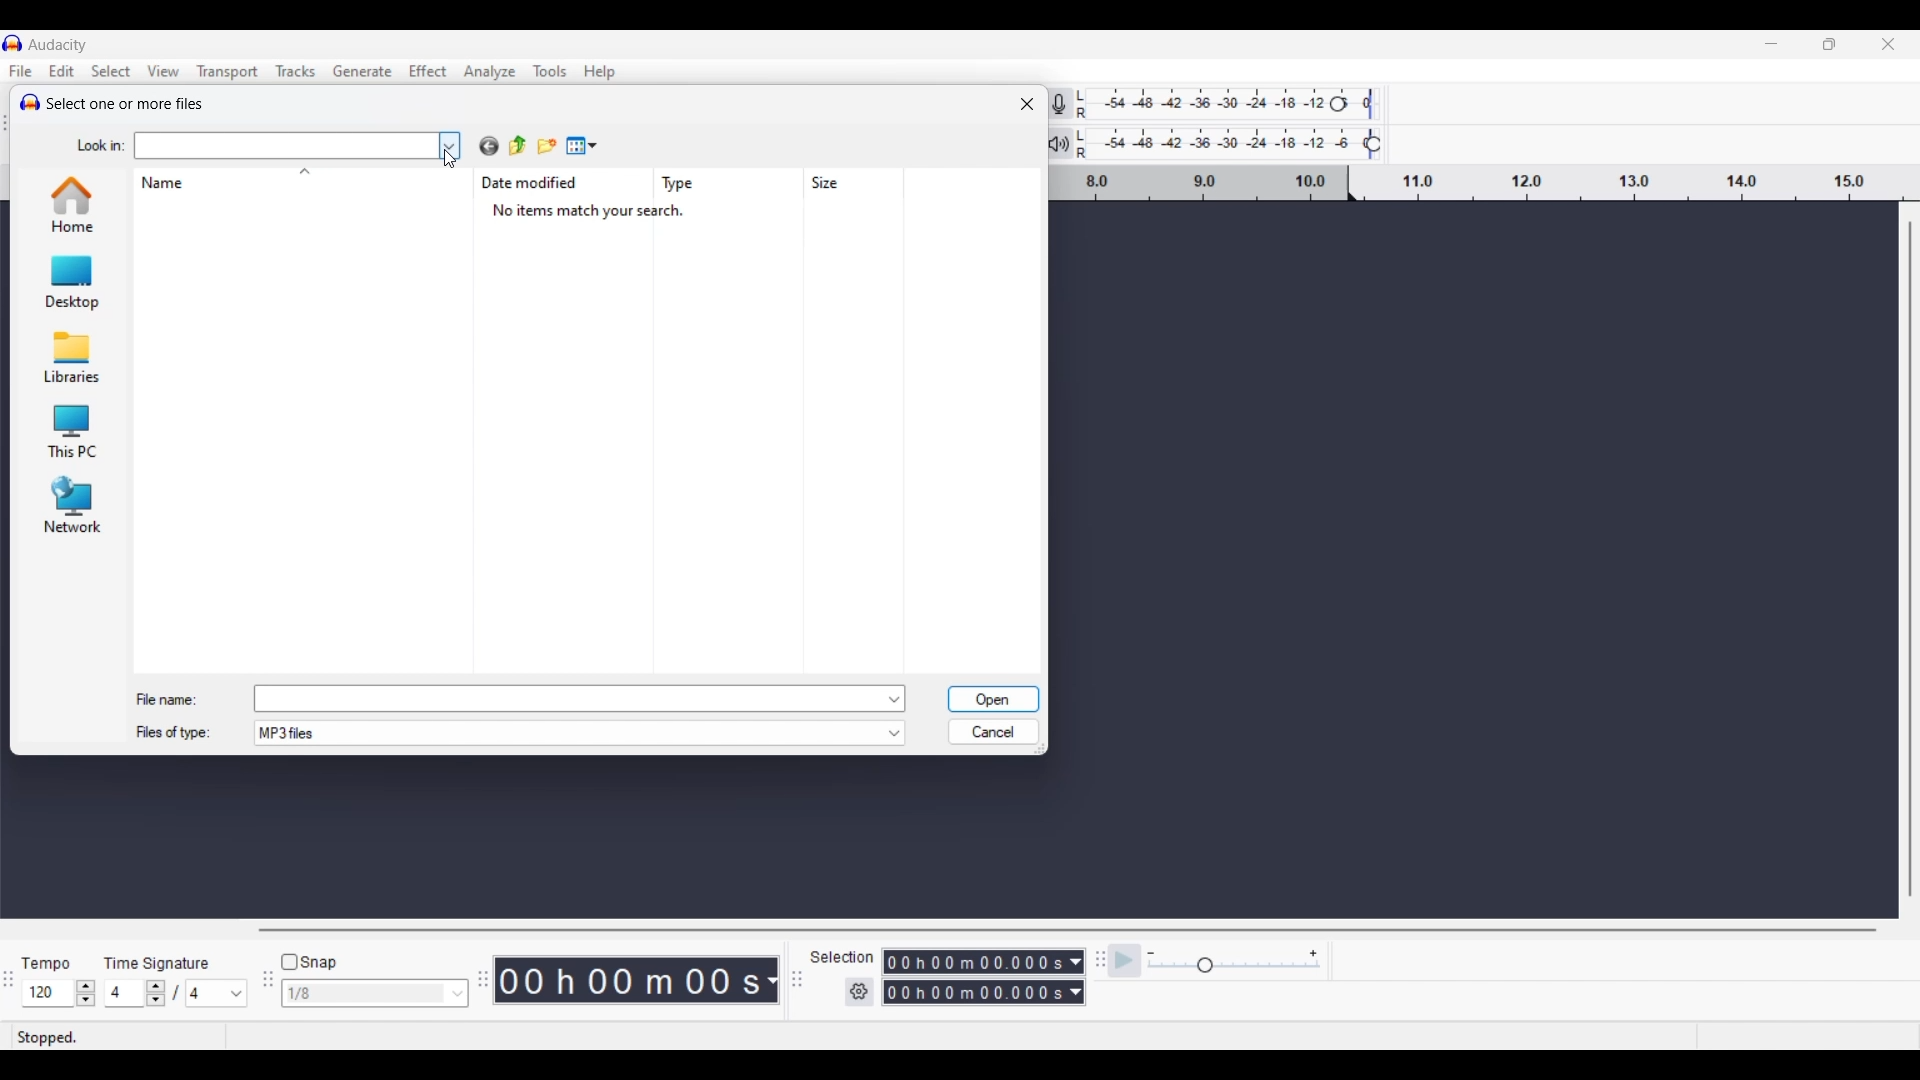  I want to click on Select menu, so click(112, 71).